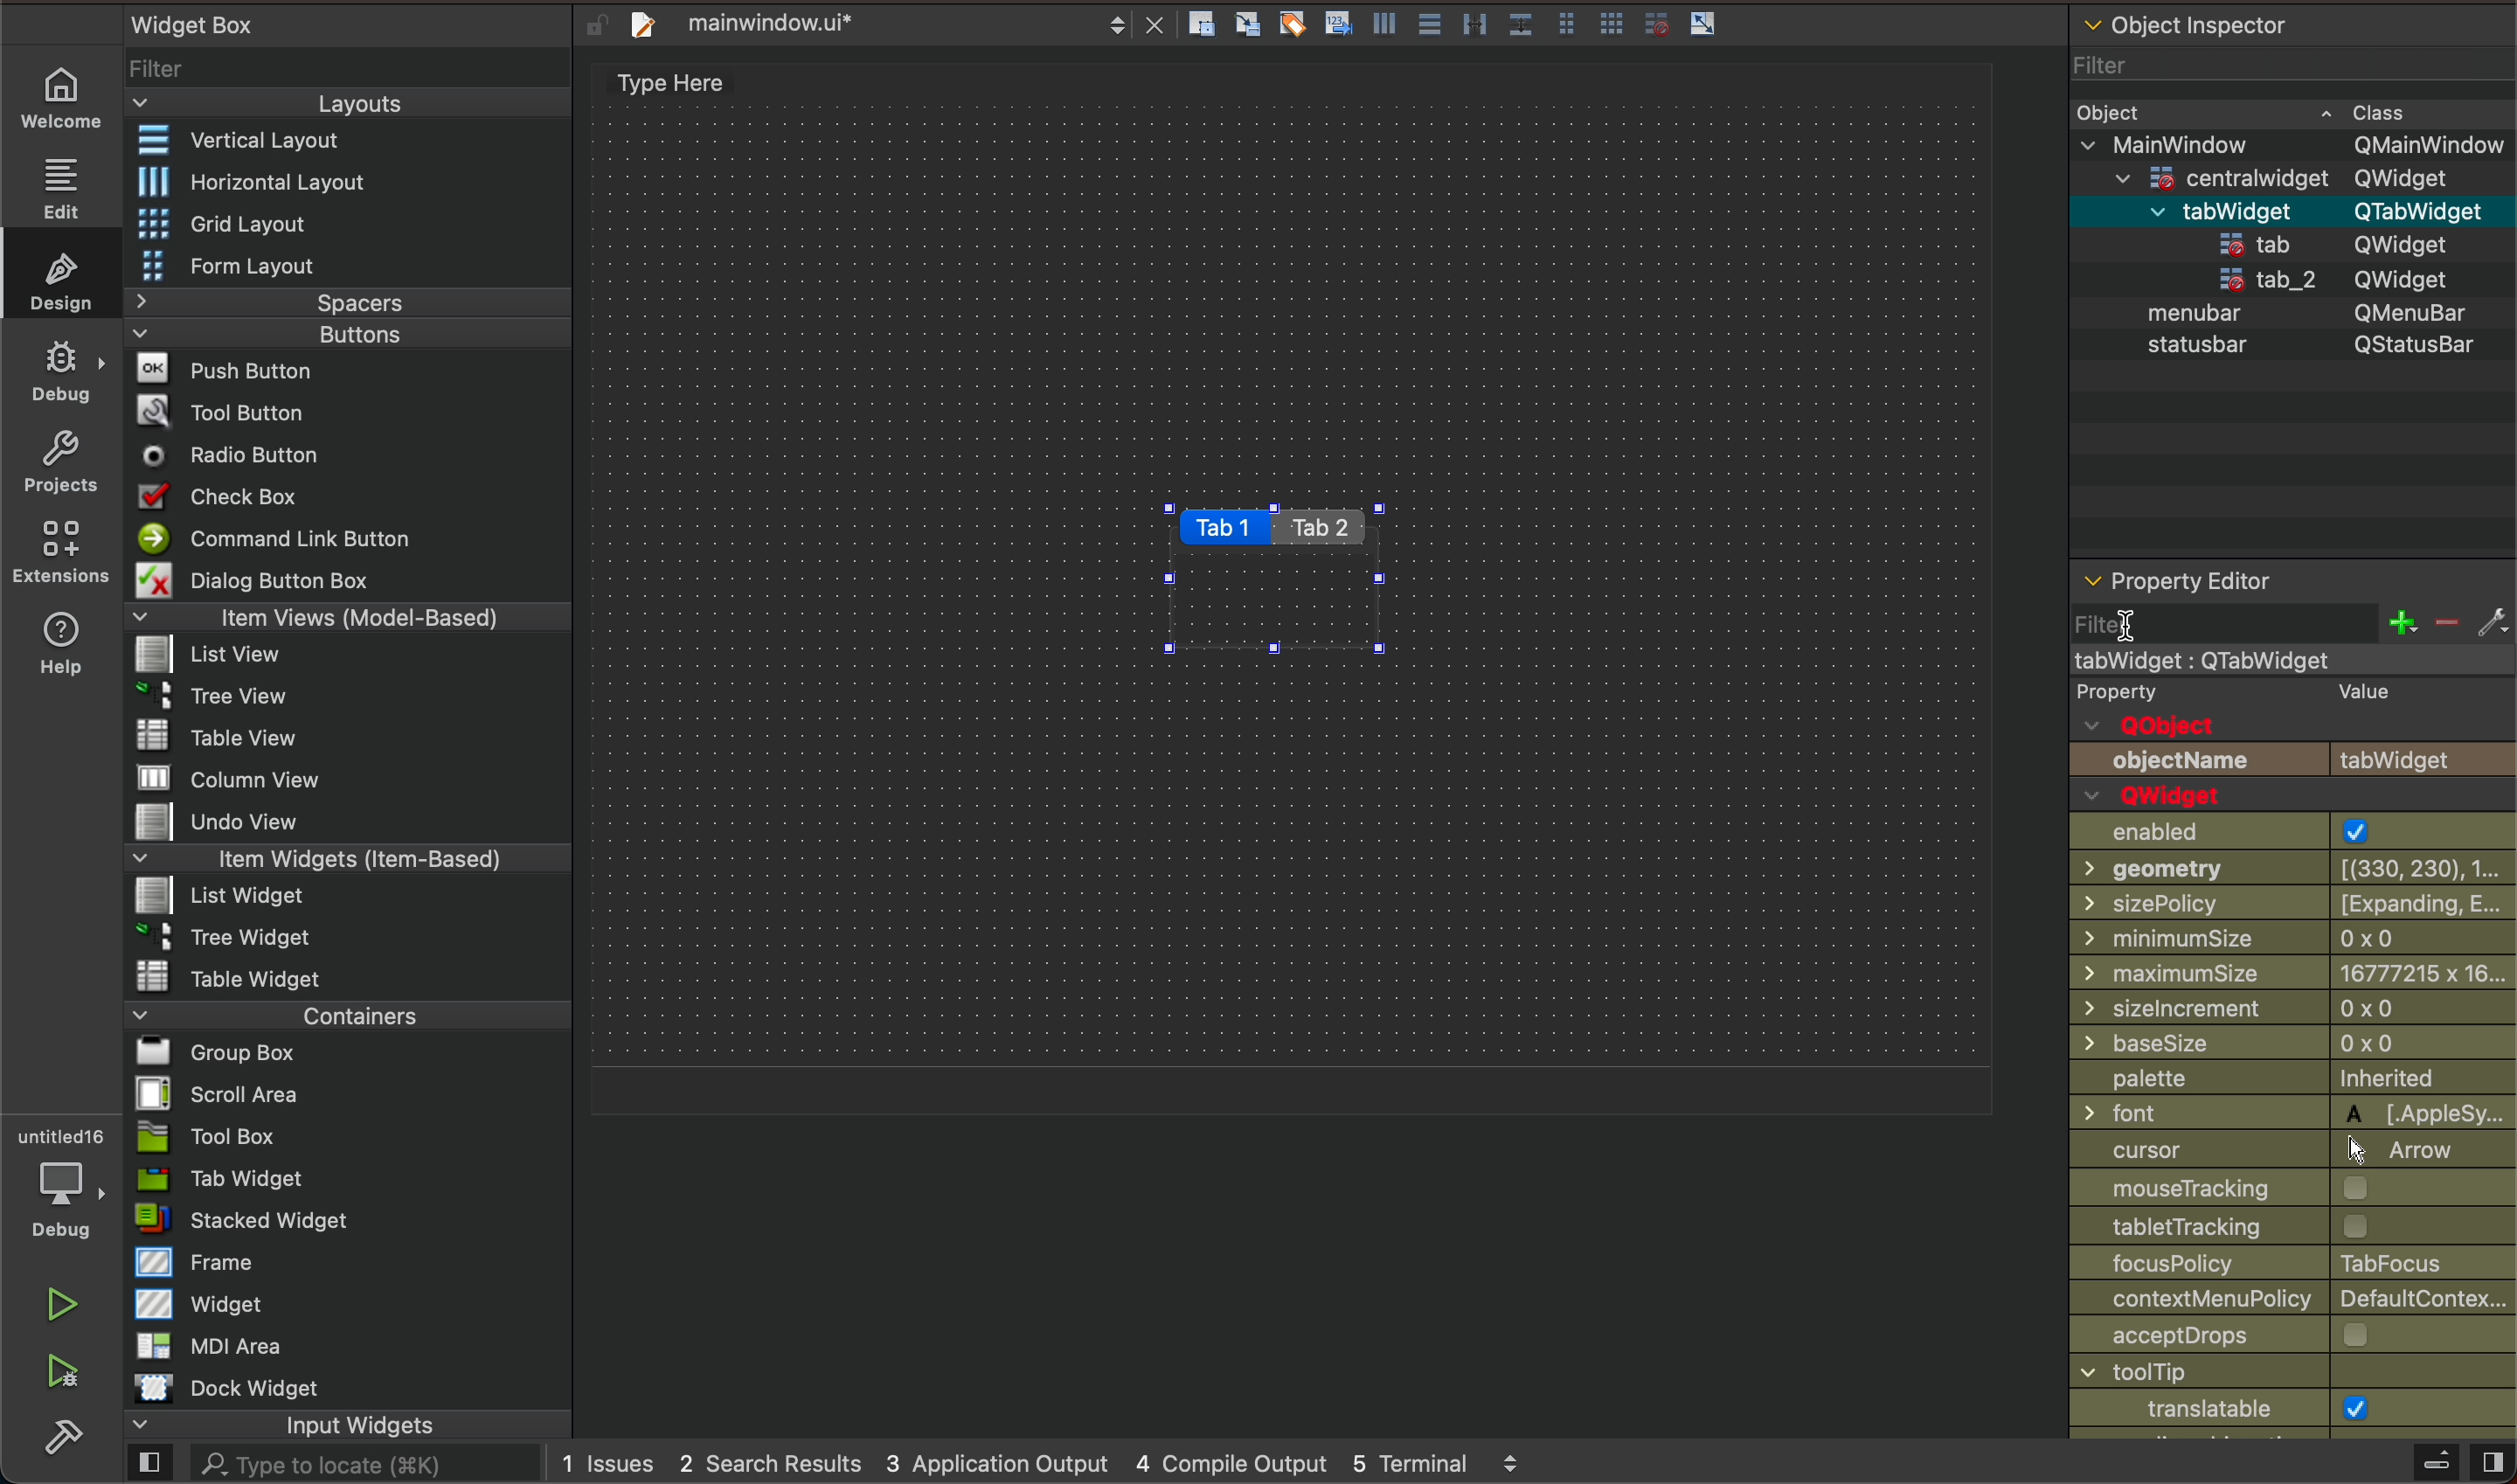 The image size is (2517, 1484). What do you see at coordinates (221, 416) in the screenshot?
I see `Tool Button` at bounding box center [221, 416].